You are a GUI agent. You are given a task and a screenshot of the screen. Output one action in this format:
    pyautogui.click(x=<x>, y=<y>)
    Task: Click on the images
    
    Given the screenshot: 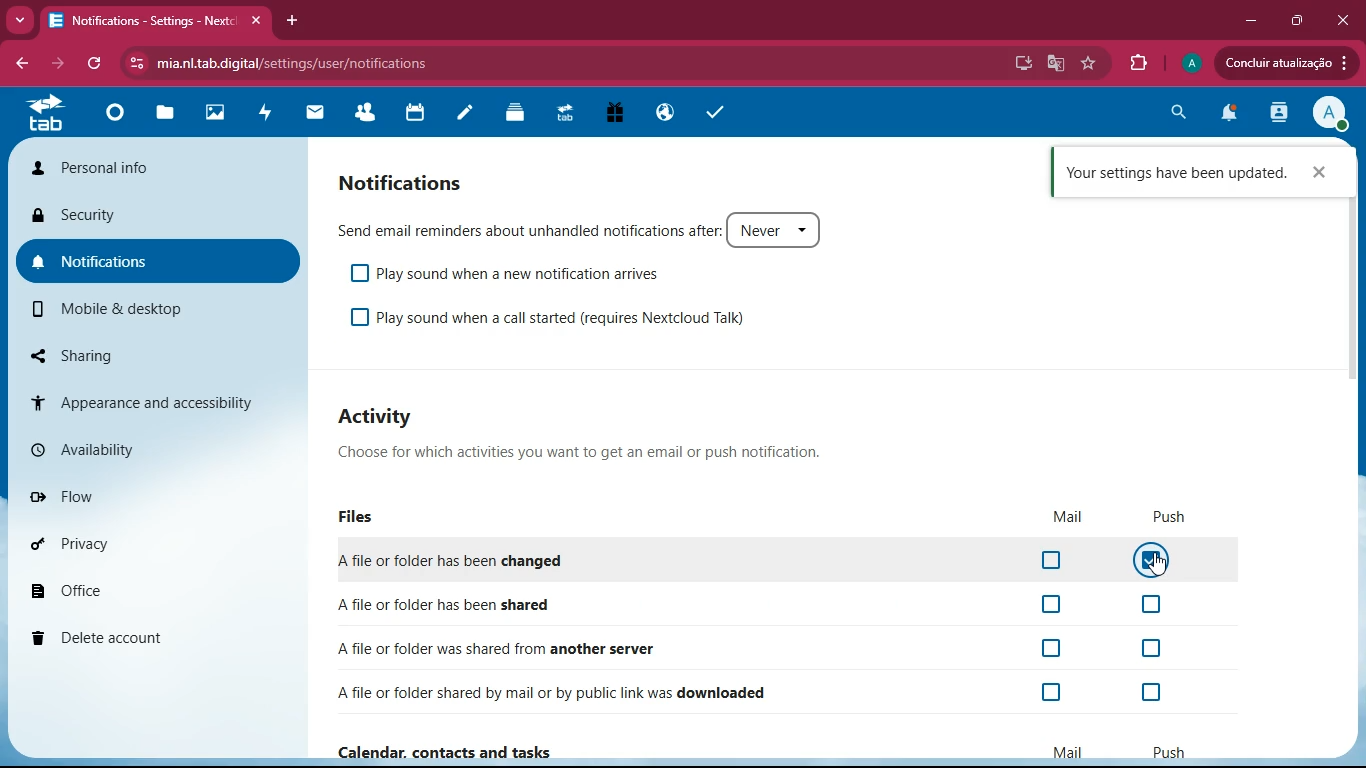 What is the action you would take?
    pyautogui.click(x=217, y=111)
    